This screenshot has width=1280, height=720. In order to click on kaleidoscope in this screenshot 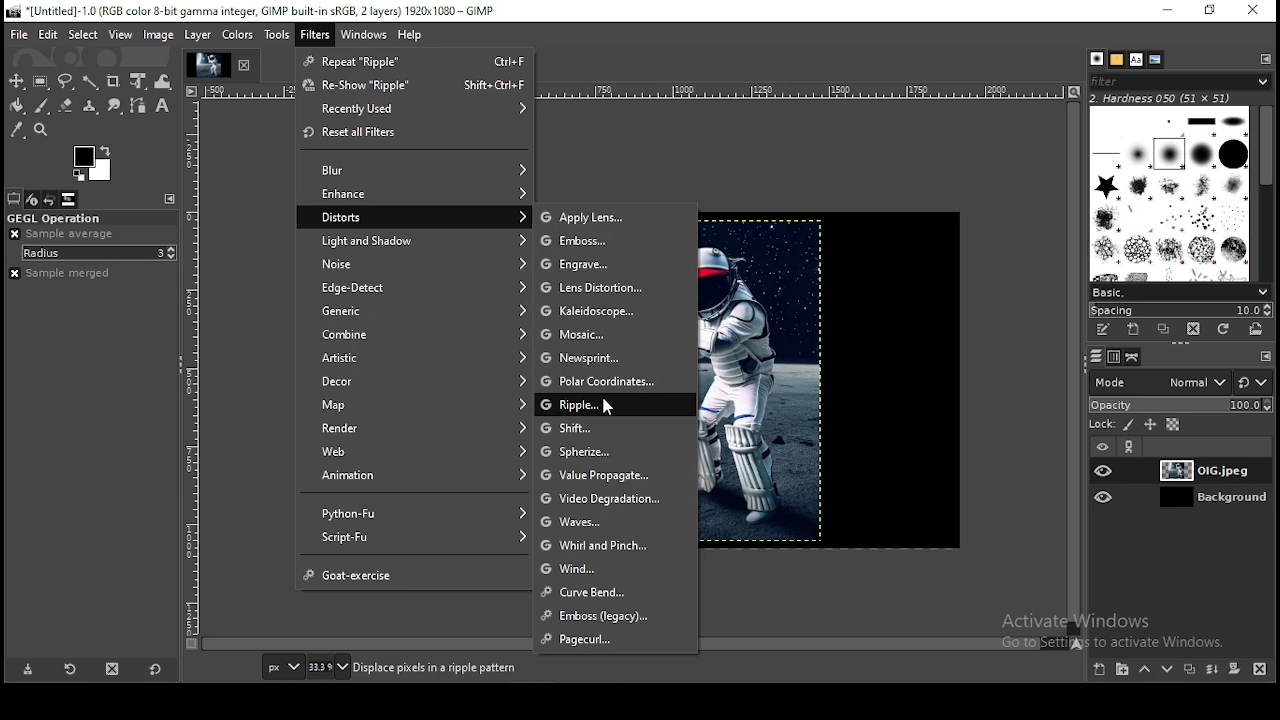, I will do `click(608, 311)`.